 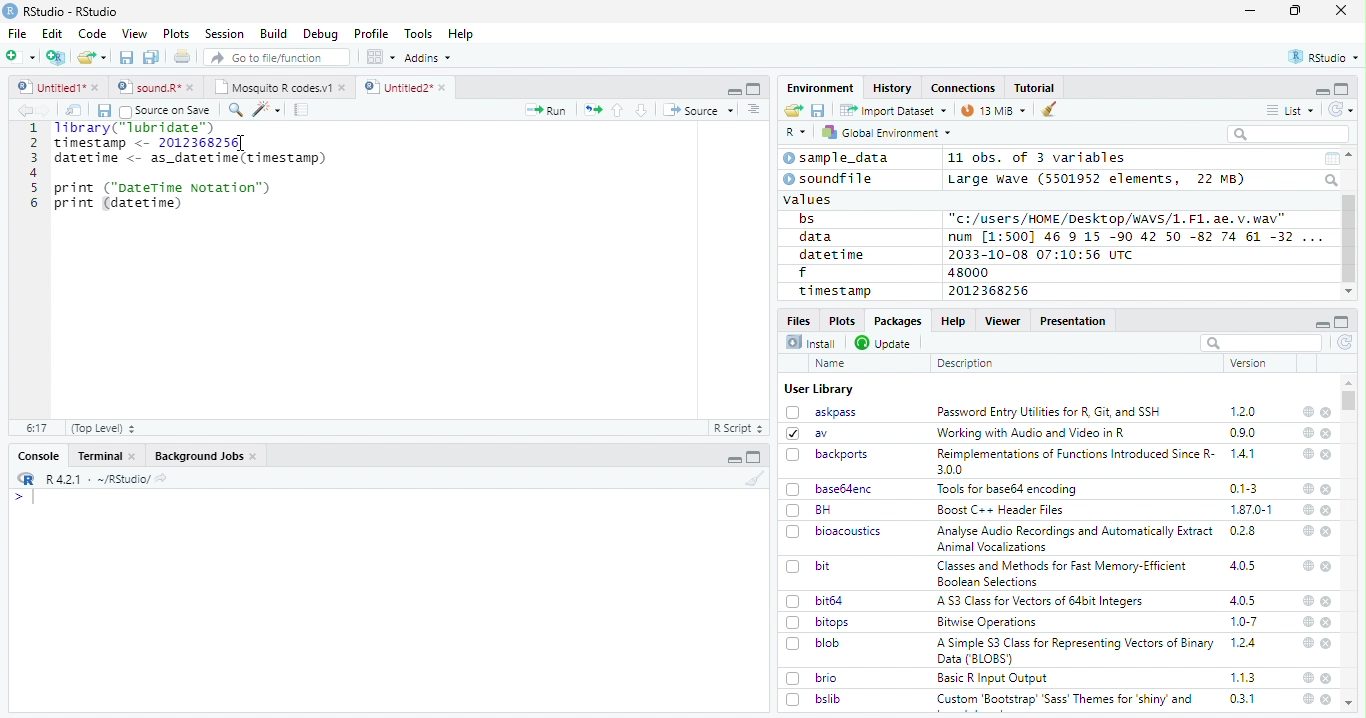 What do you see at coordinates (546, 110) in the screenshot?
I see `Run the current line` at bounding box center [546, 110].